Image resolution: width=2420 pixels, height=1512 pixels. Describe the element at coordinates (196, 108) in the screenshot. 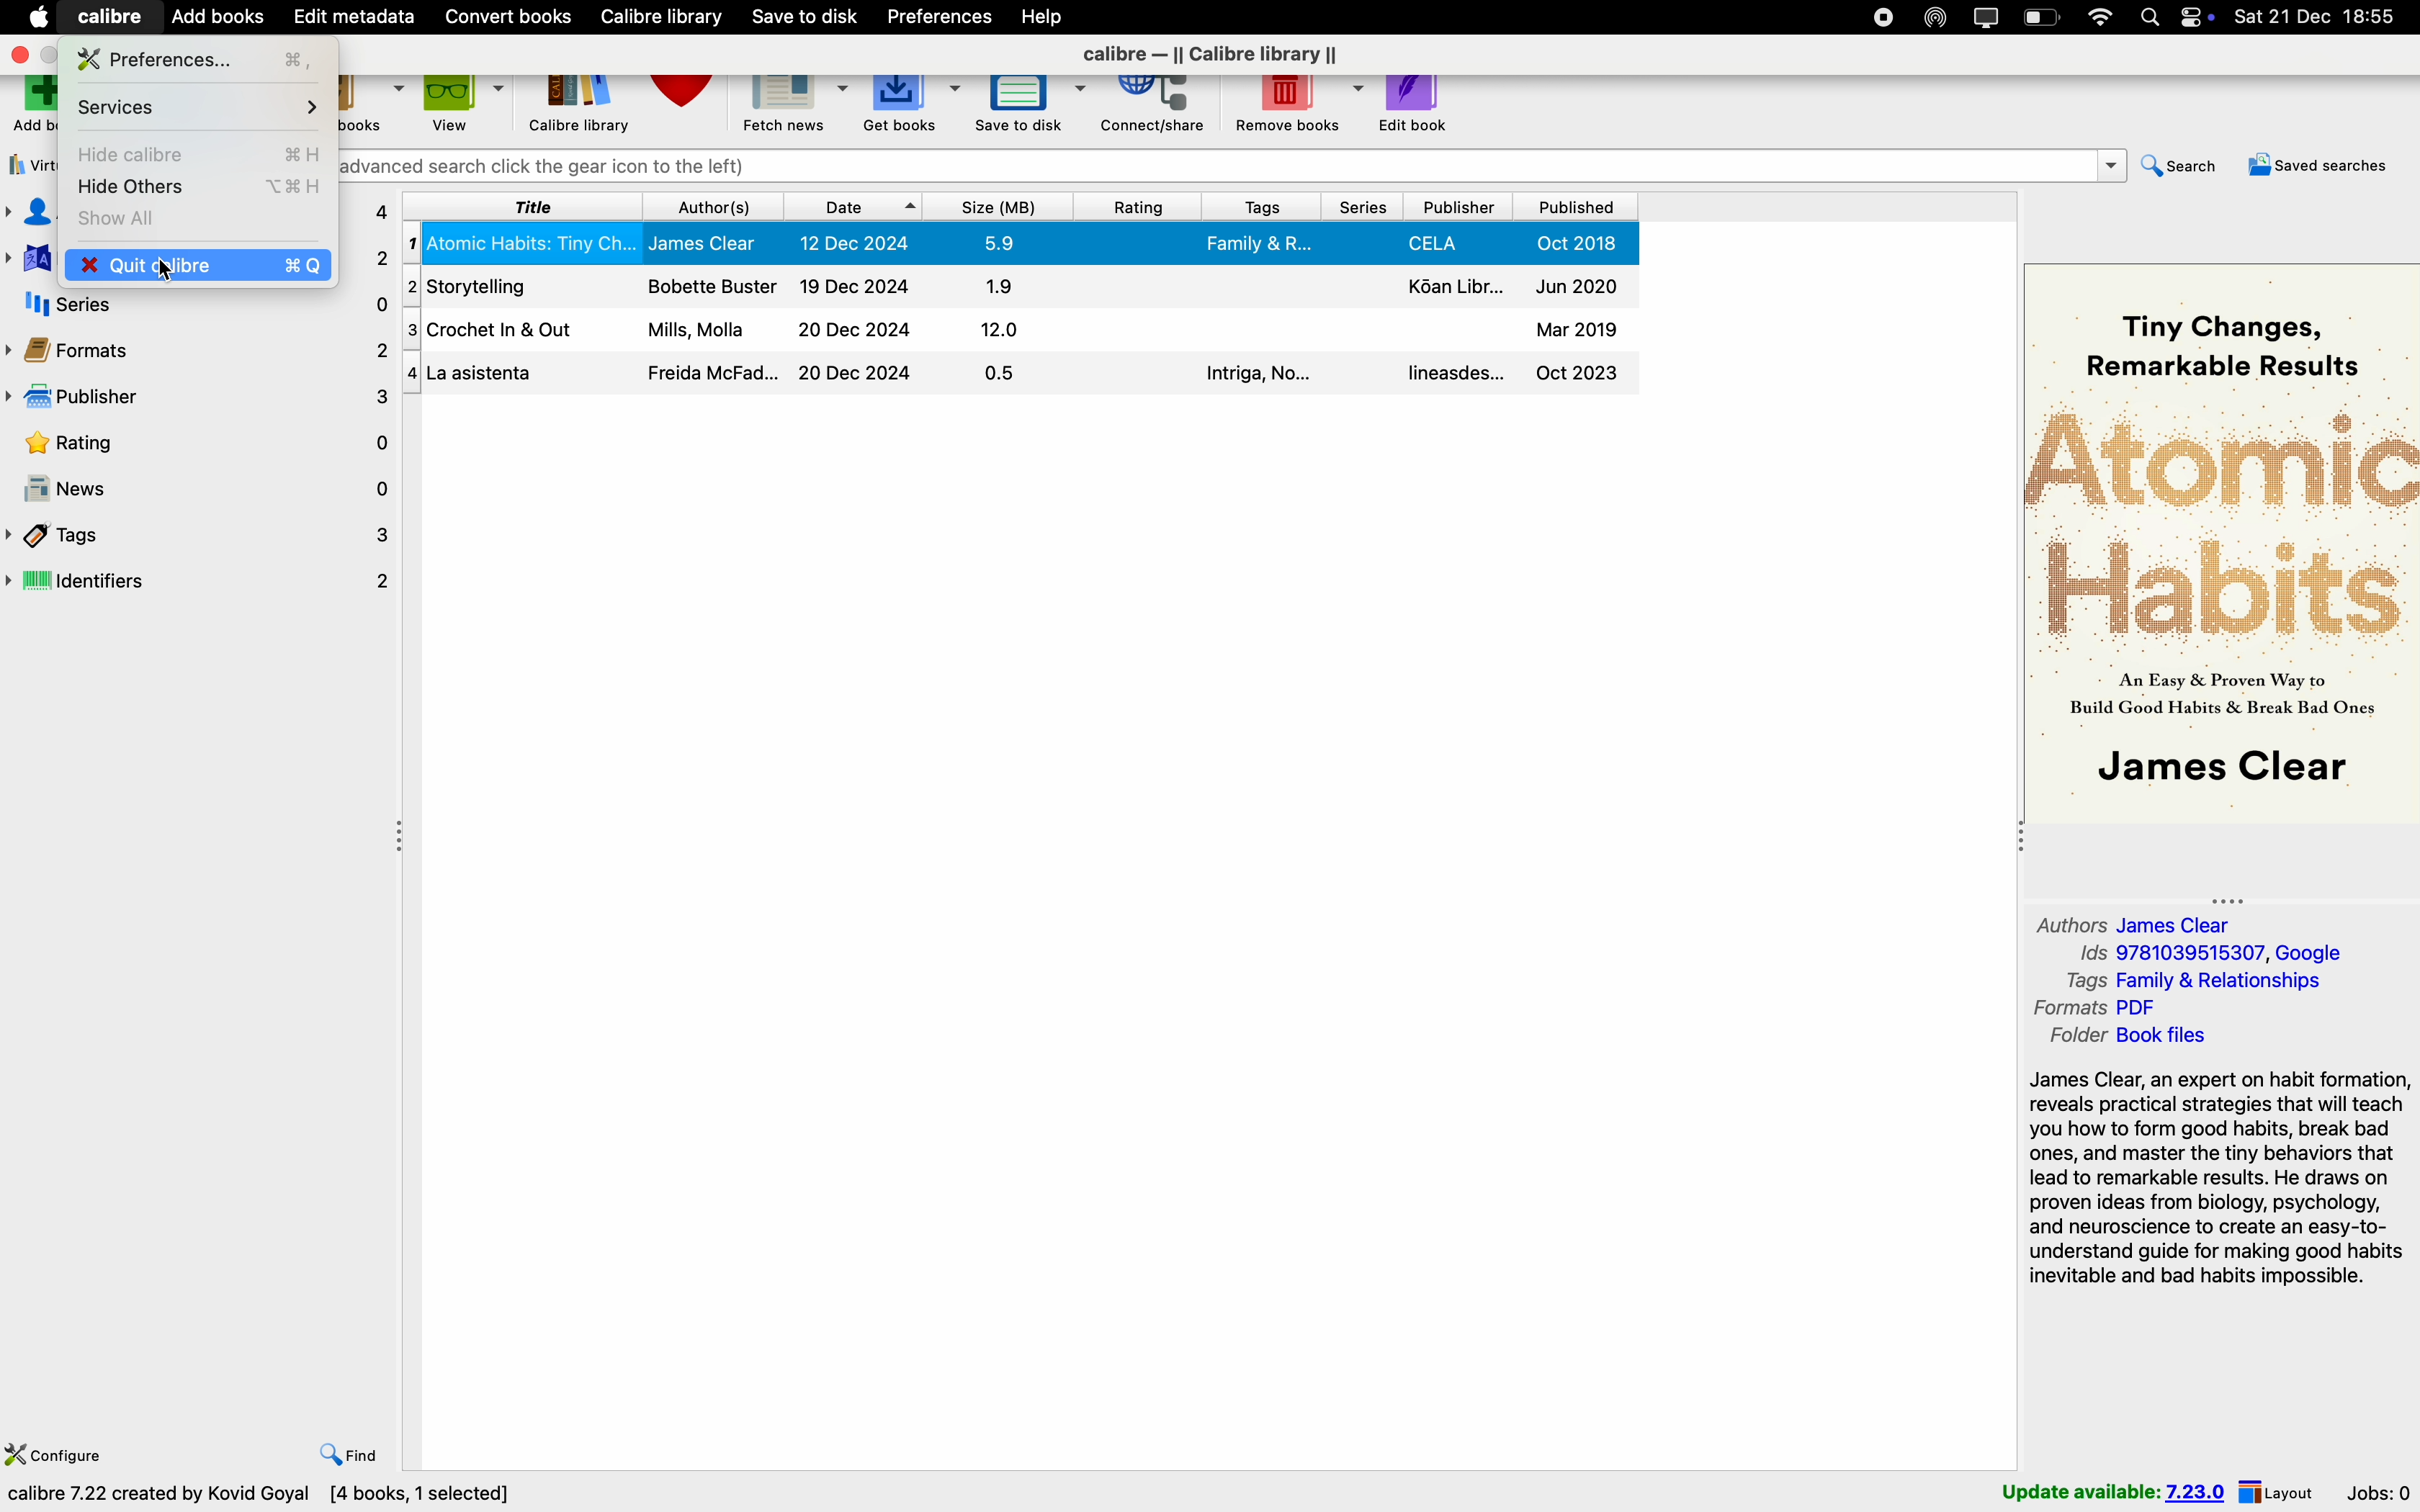

I see `services` at that location.